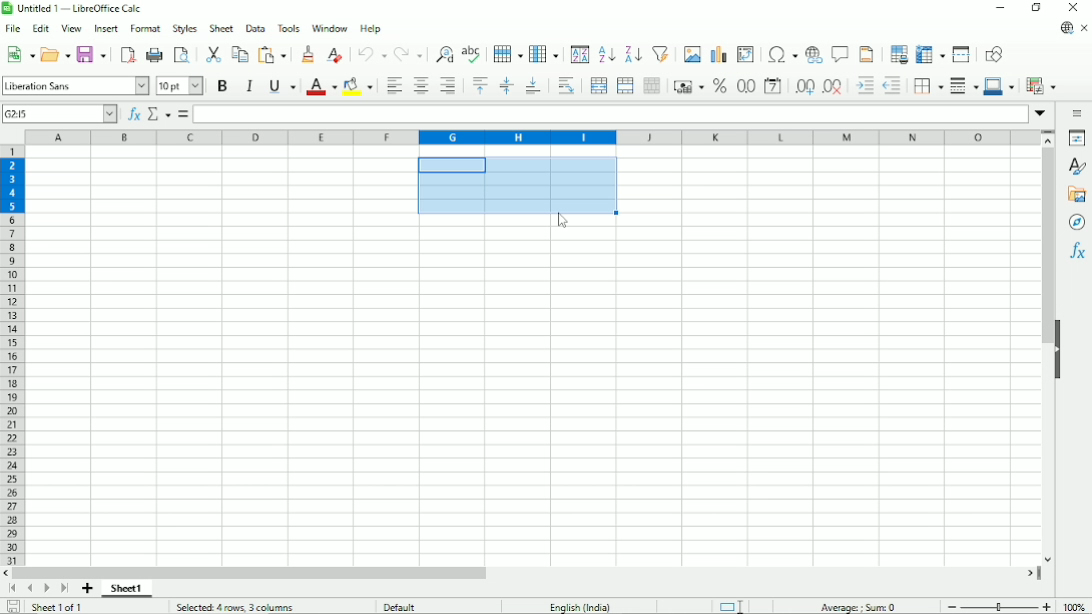 Image resolution: width=1092 pixels, height=614 pixels. I want to click on Tools, so click(290, 28).